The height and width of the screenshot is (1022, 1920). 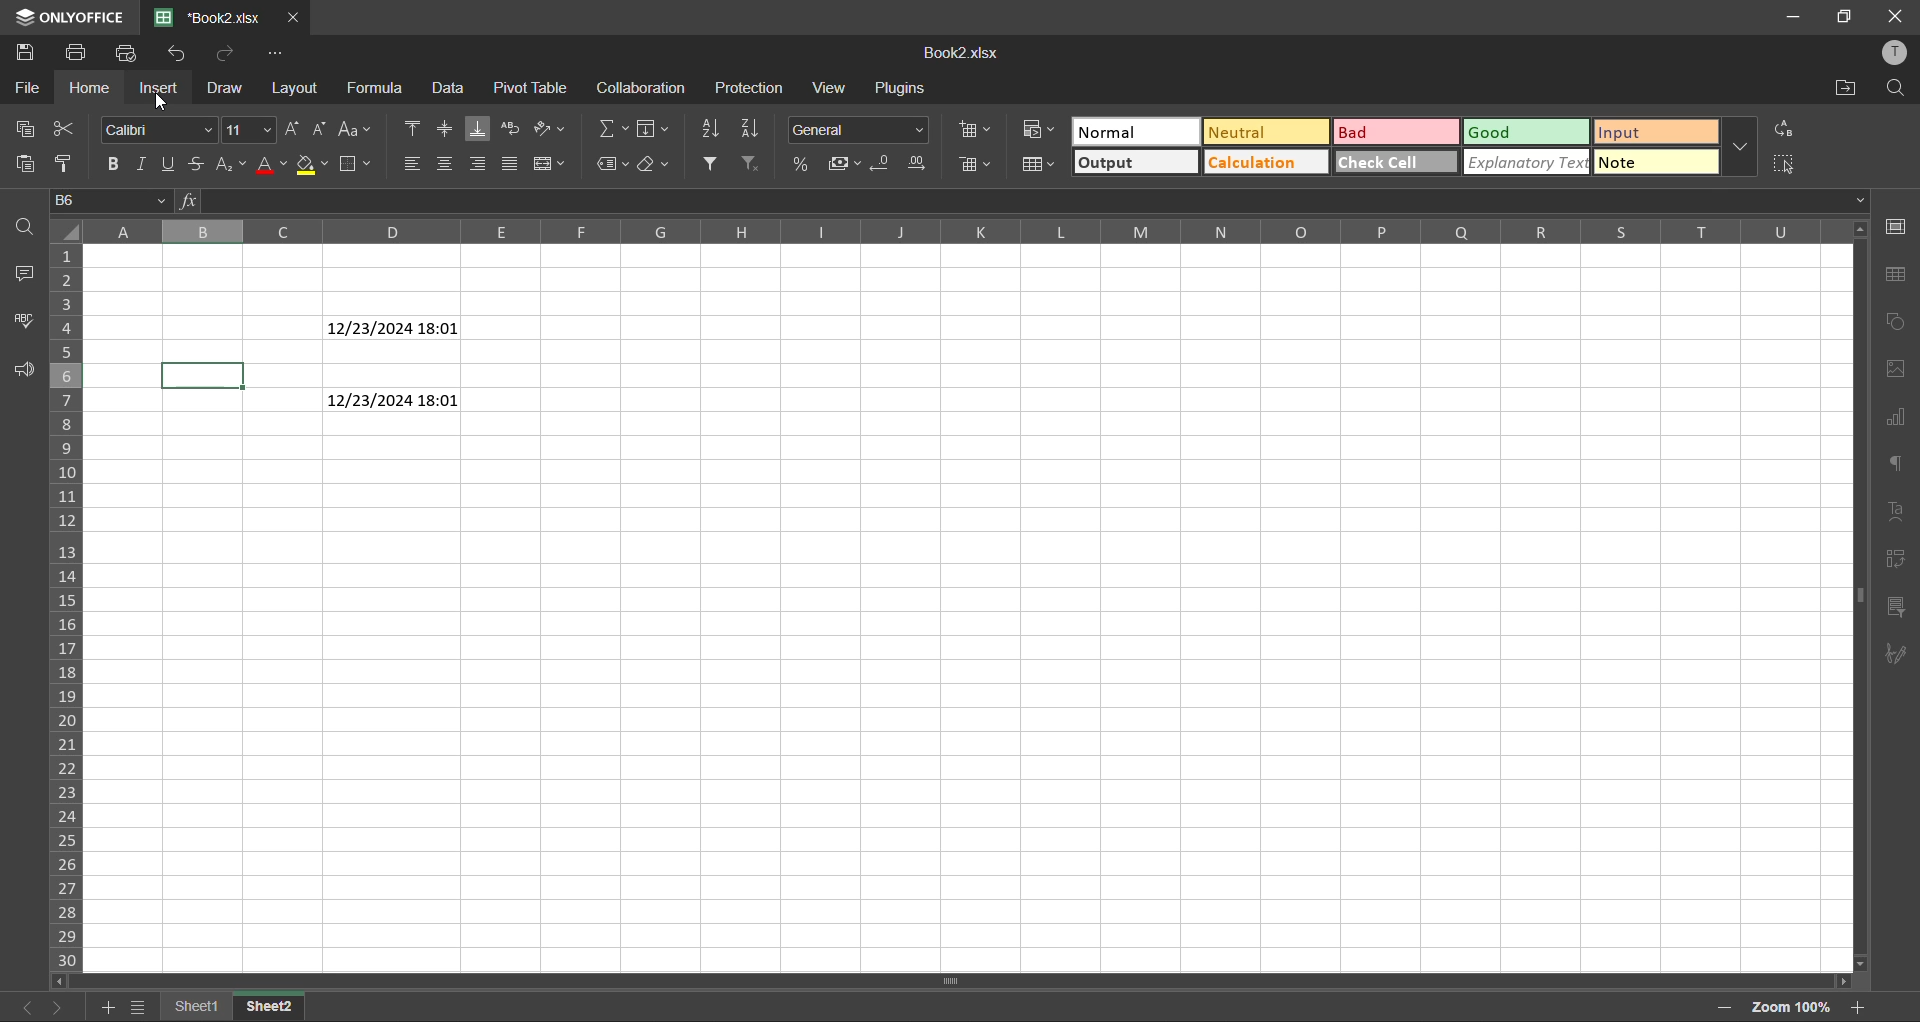 What do you see at coordinates (479, 163) in the screenshot?
I see `align right` at bounding box center [479, 163].